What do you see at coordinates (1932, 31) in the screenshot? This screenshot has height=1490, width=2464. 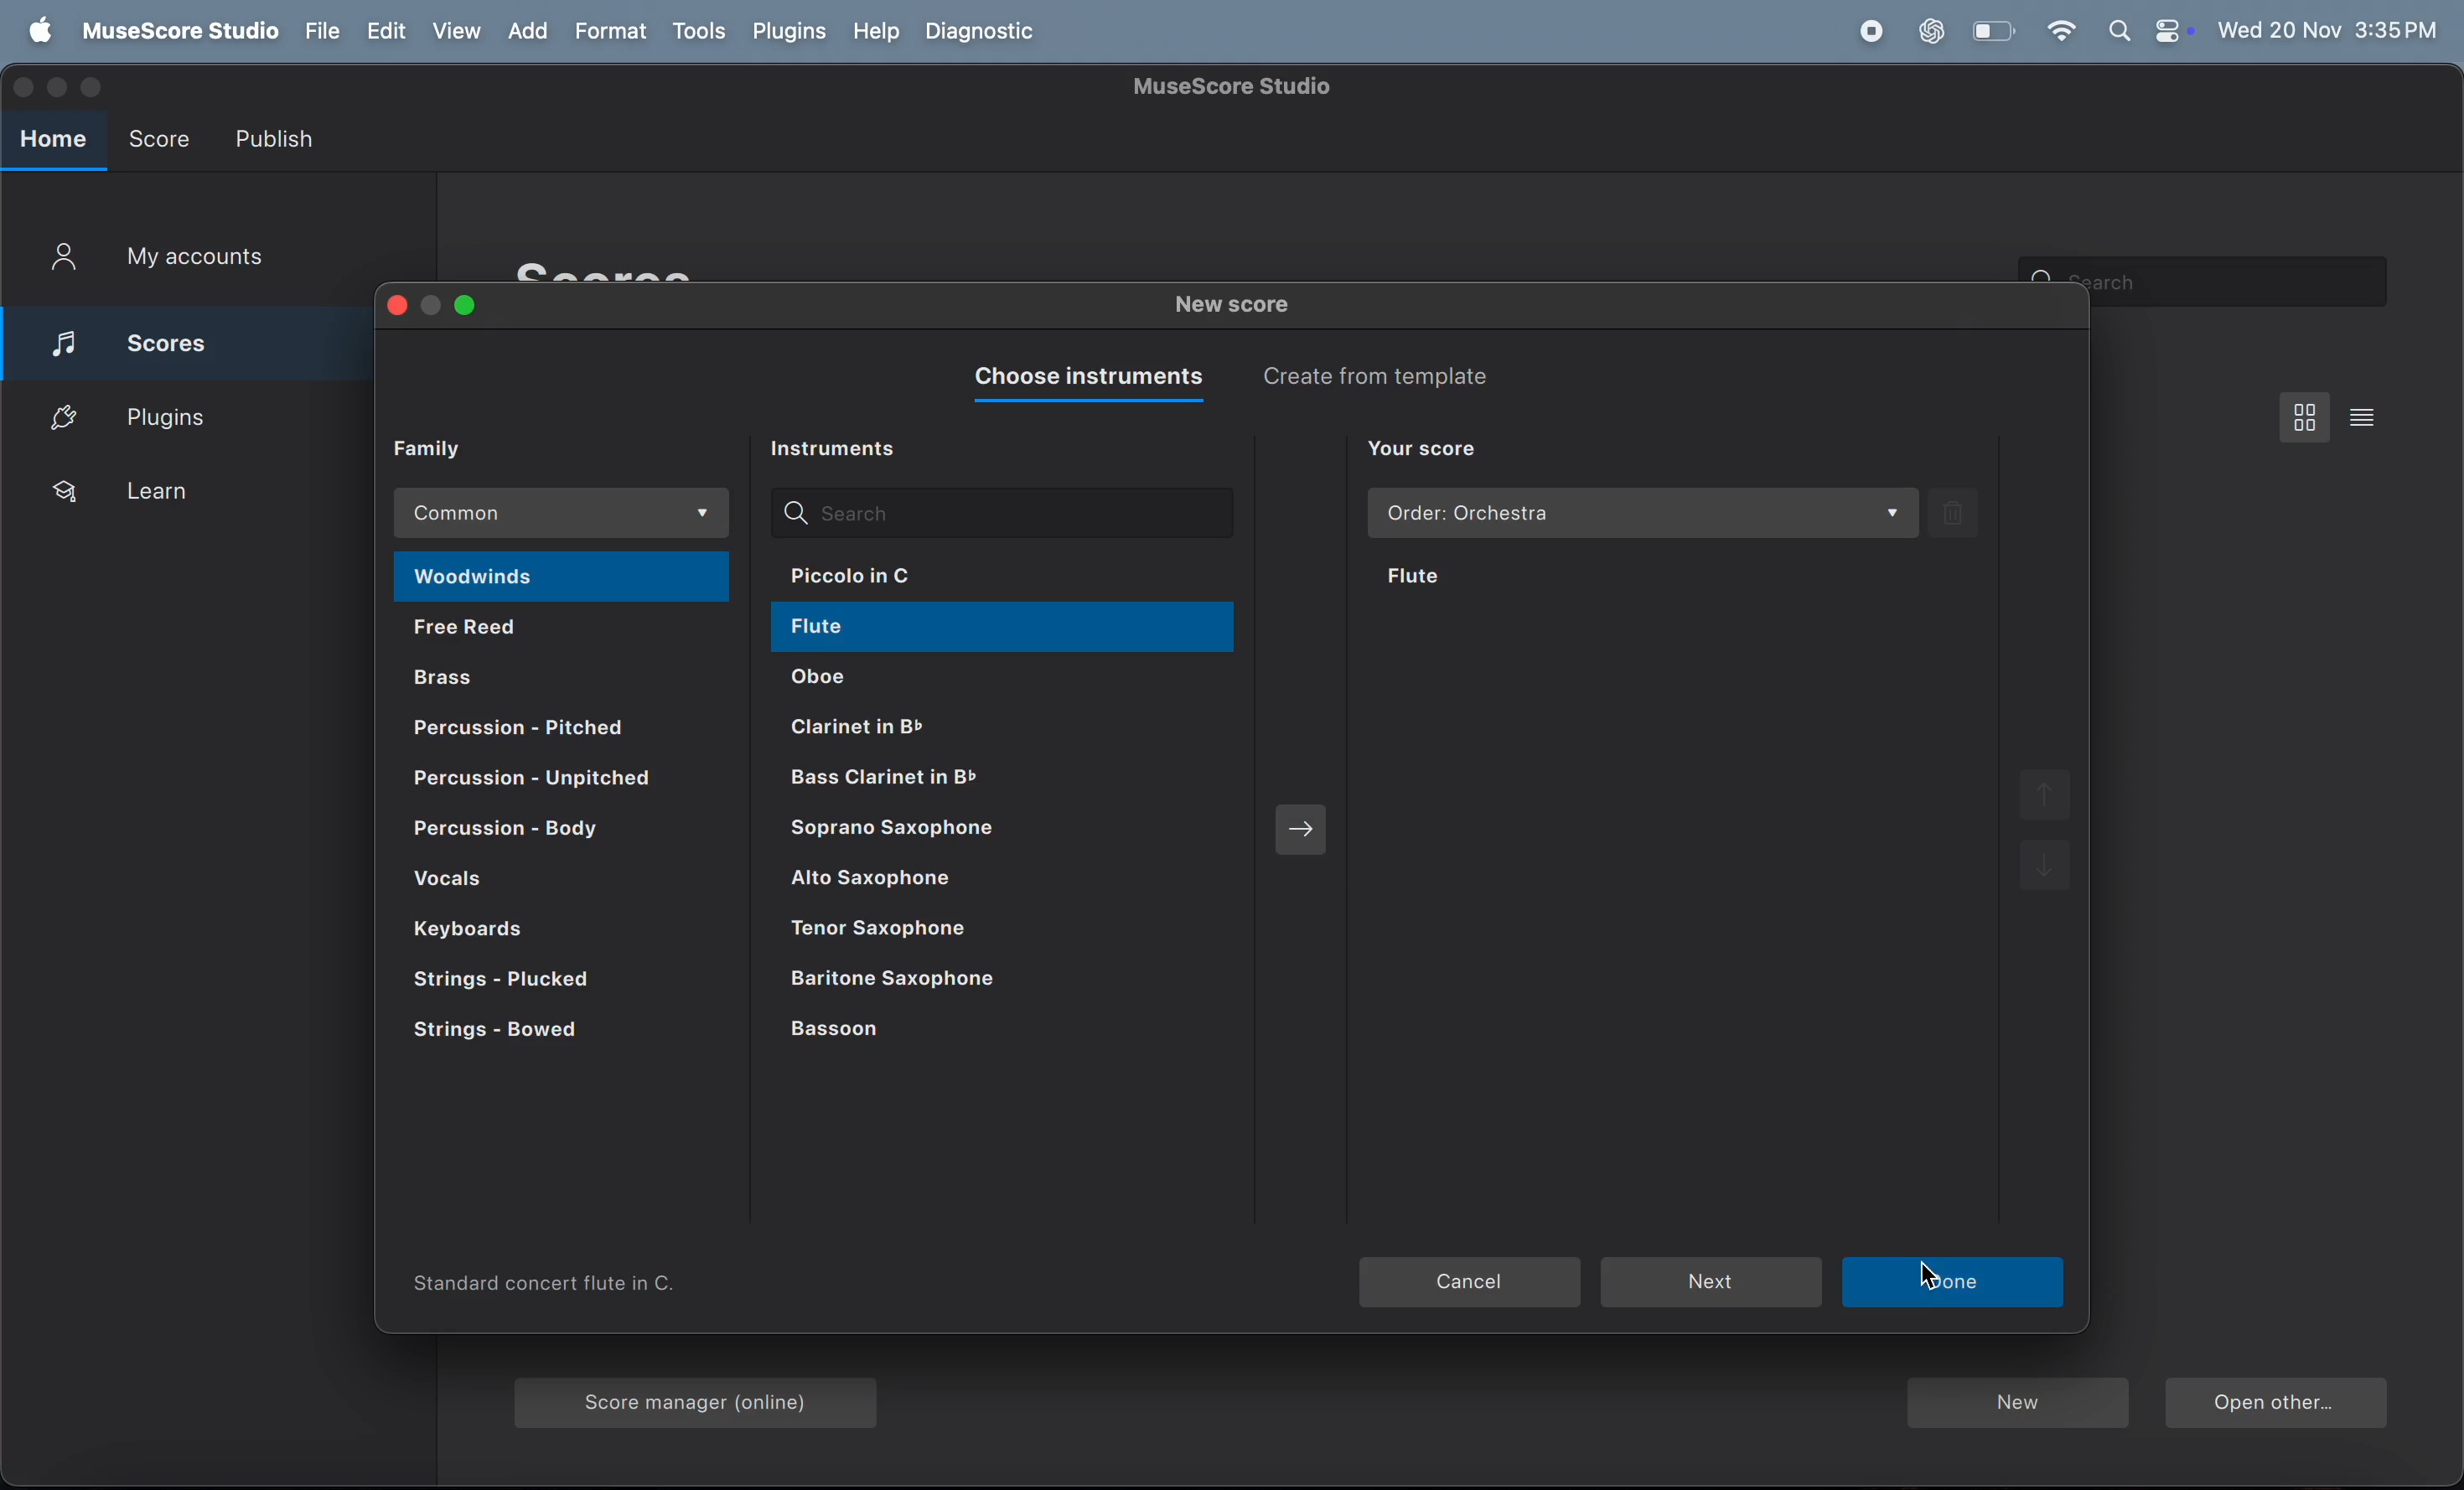 I see `chat gpt` at bounding box center [1932, 31].